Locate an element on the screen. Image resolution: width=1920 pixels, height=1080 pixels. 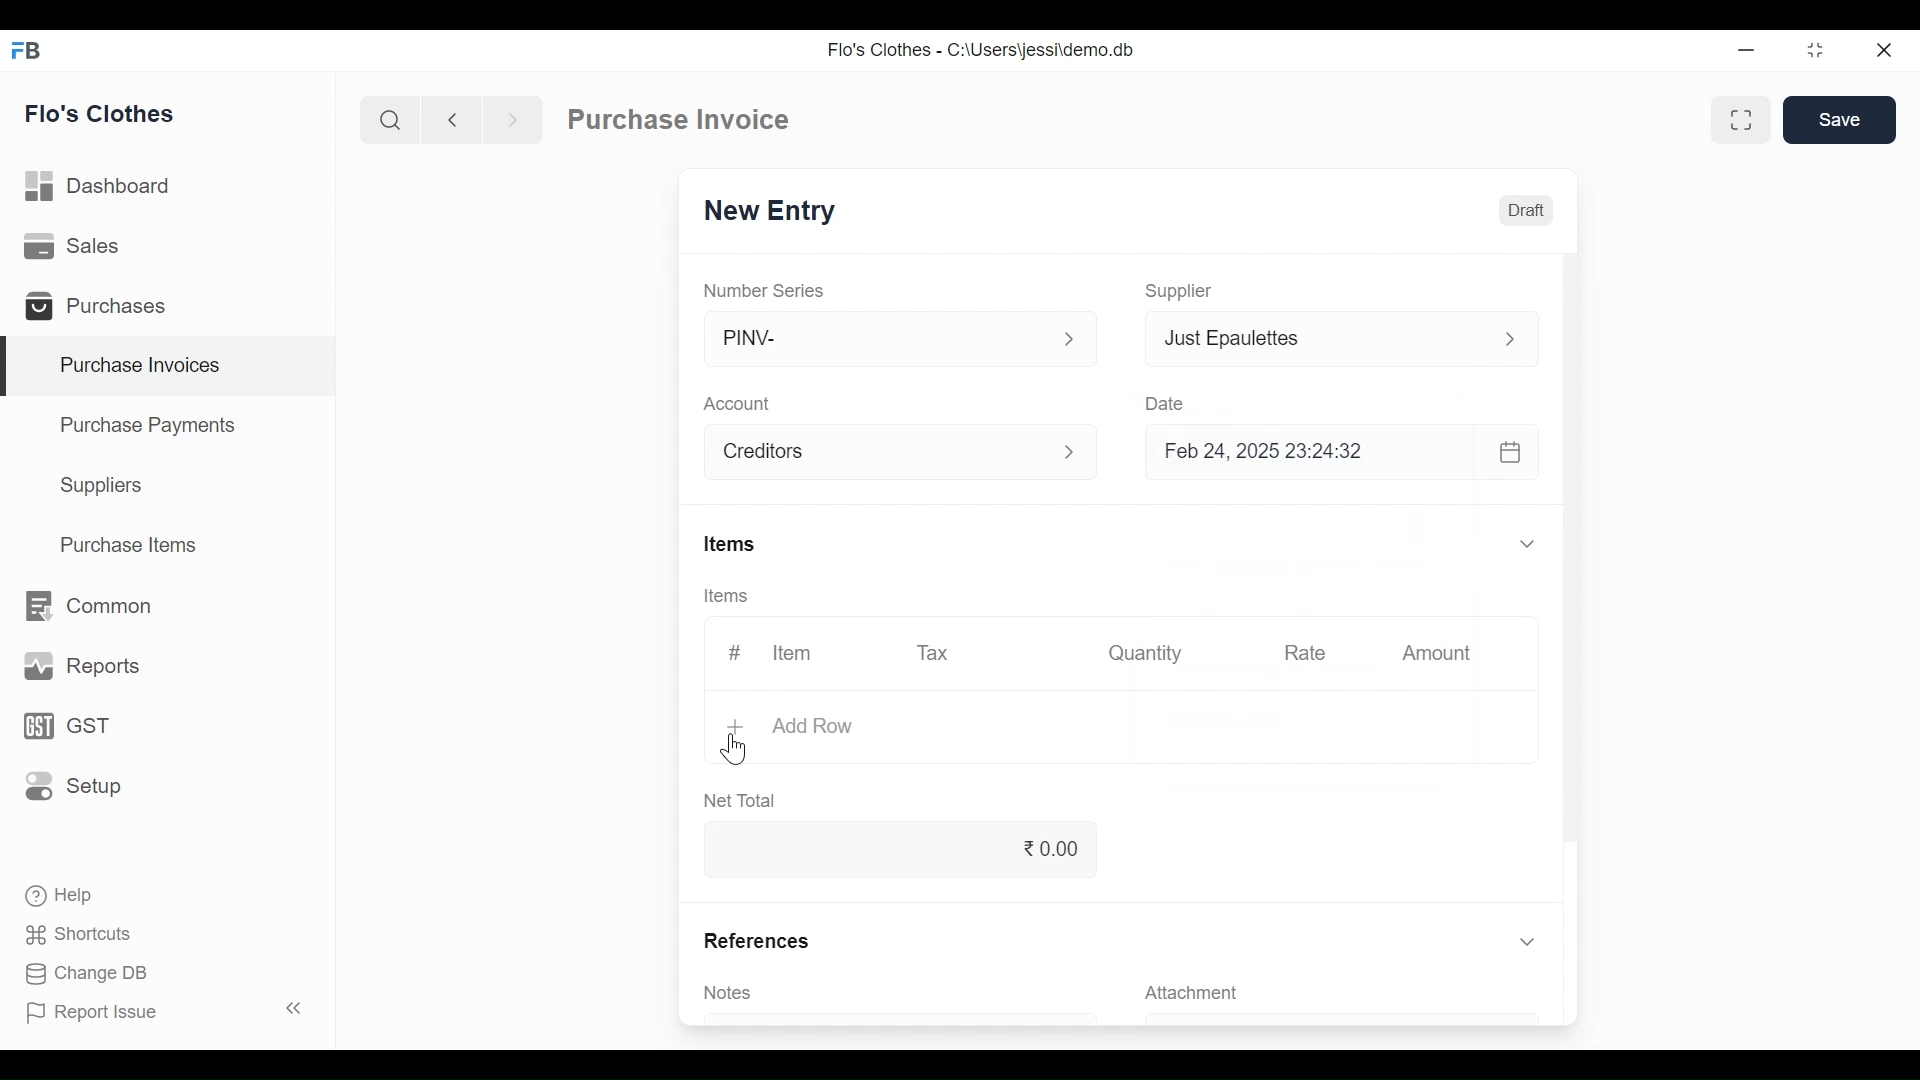
Notes is located at coordinates (733, 994).